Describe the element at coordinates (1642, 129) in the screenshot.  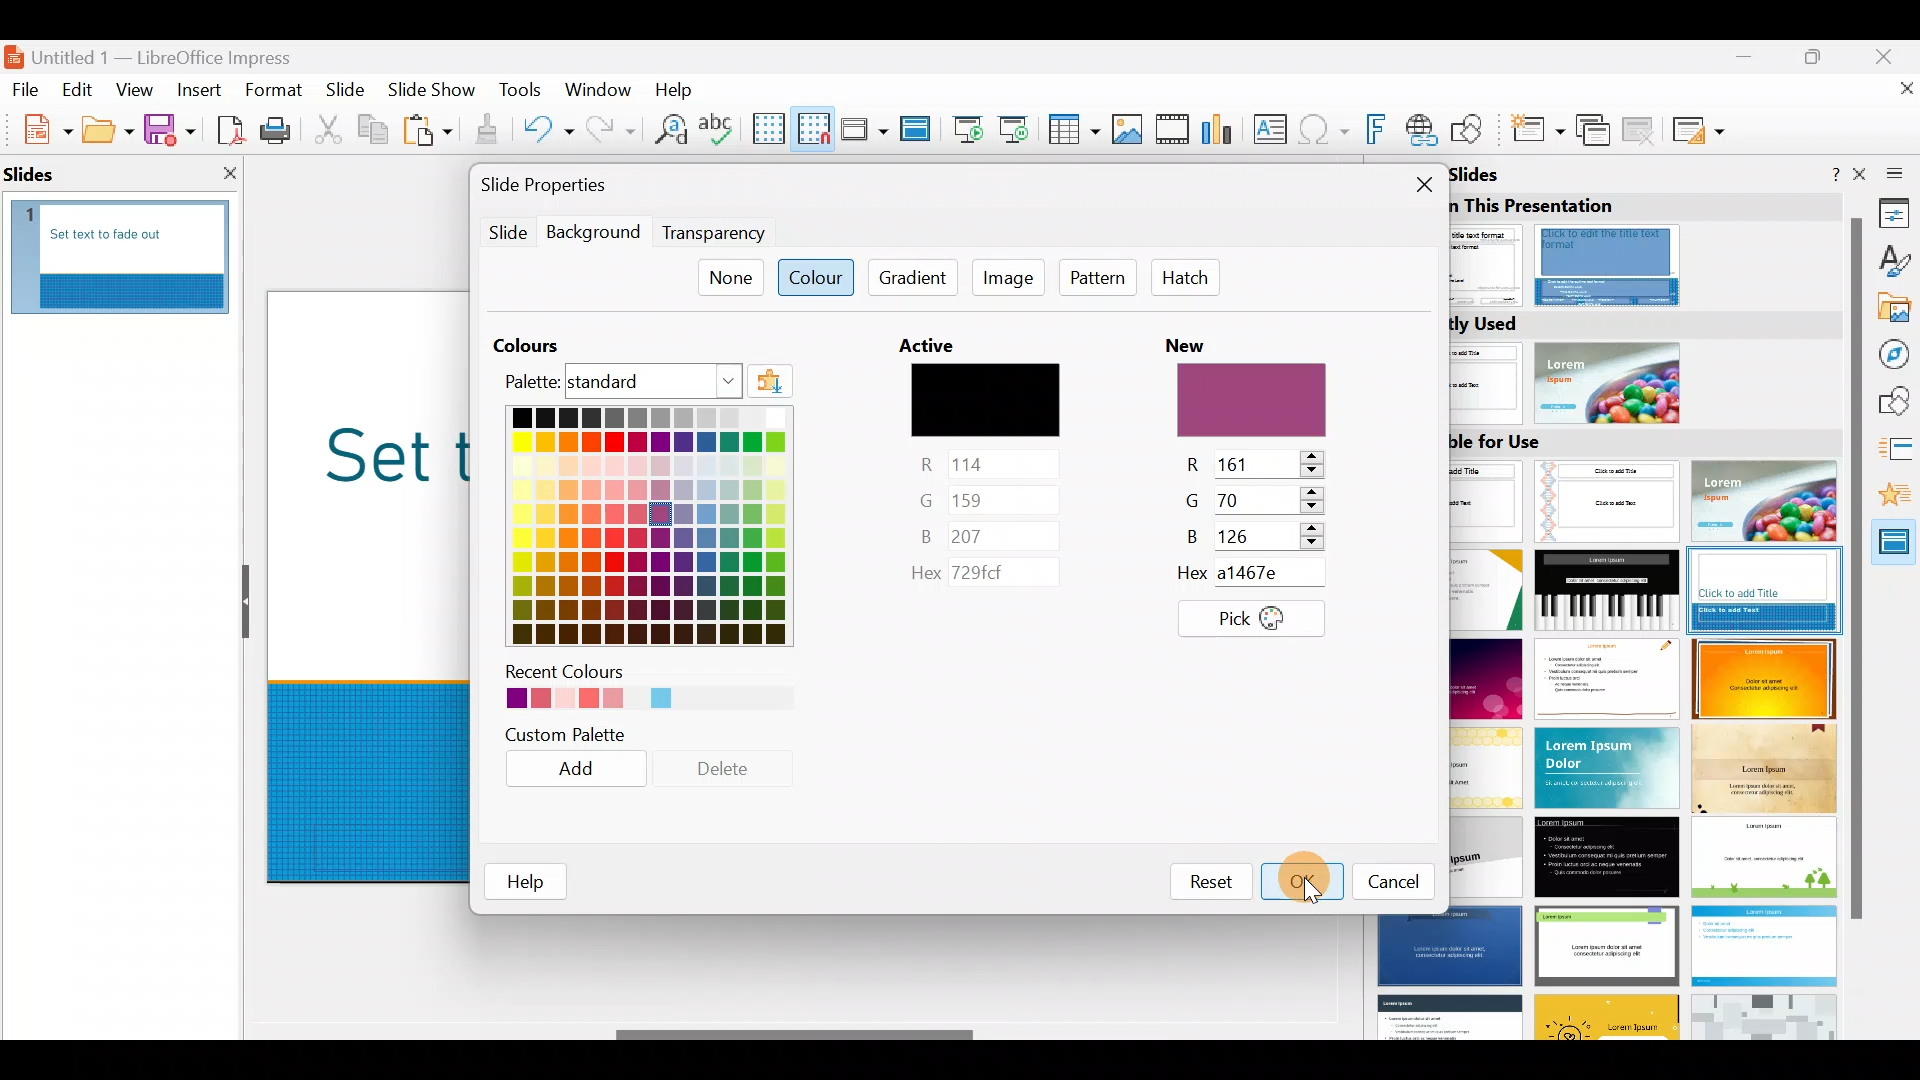
I see `Delete slide` at that location.